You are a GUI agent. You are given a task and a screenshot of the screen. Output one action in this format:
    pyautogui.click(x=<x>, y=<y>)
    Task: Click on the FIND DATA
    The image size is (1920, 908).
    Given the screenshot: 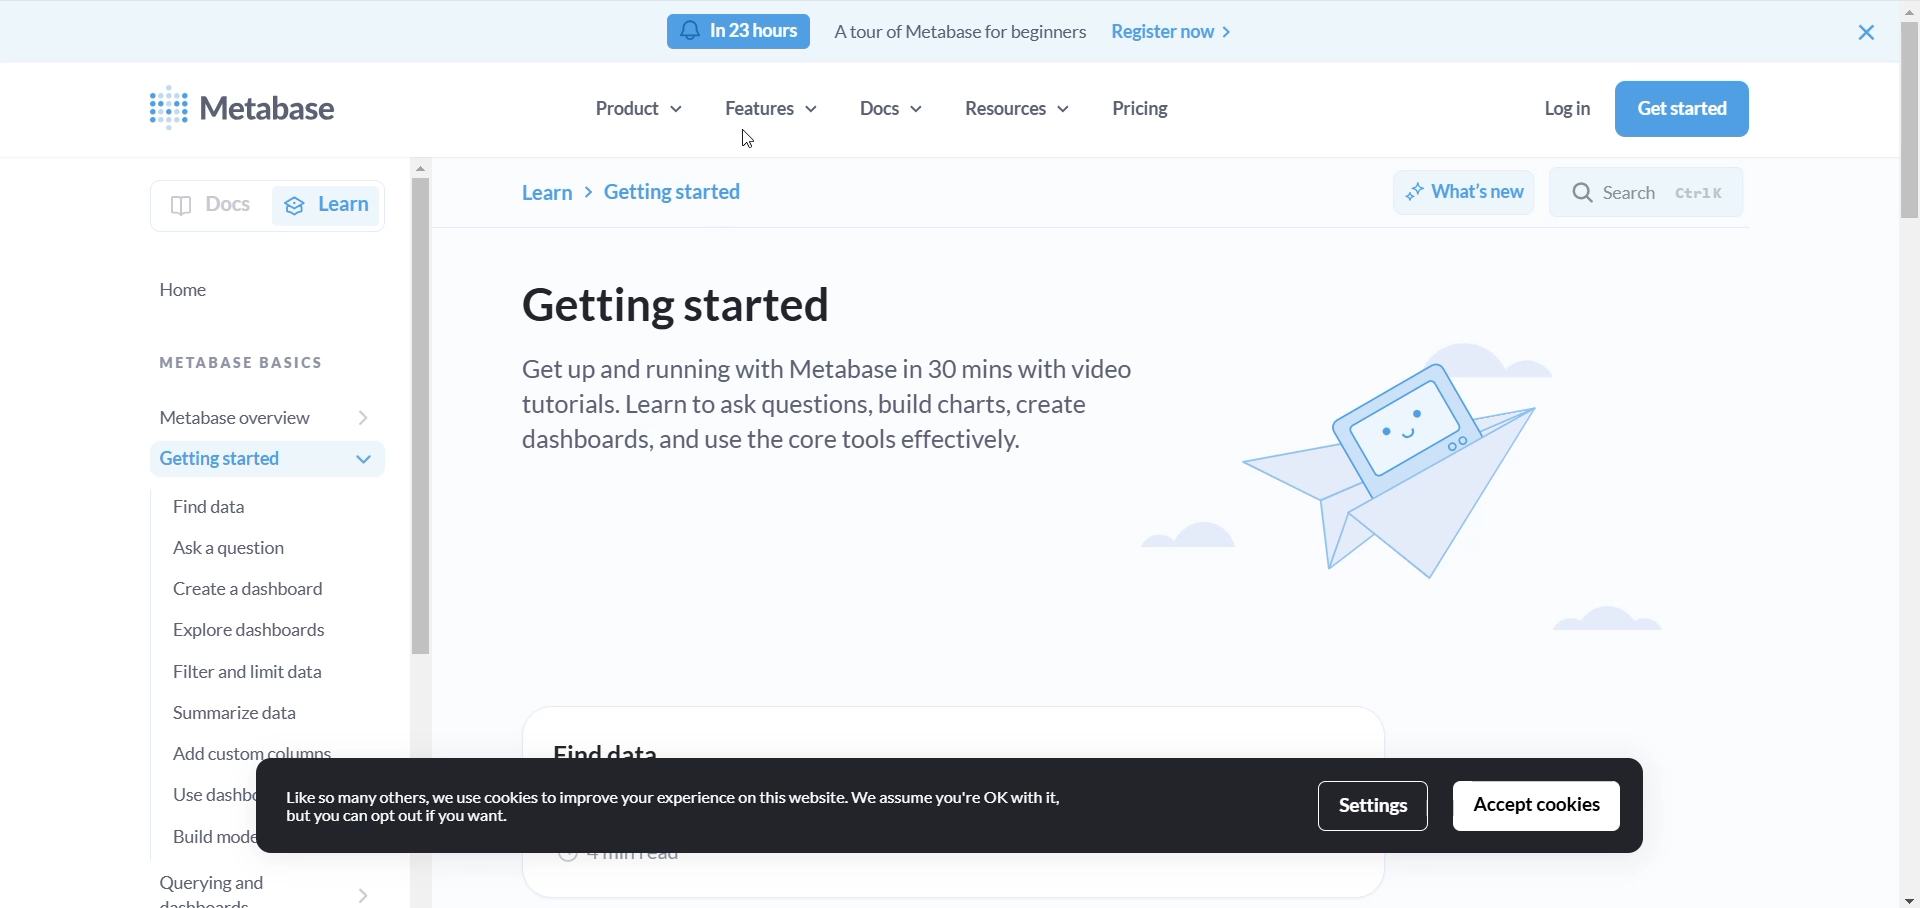 What is the action you would take?
    pyautogui.click(x=254, y=509)
    